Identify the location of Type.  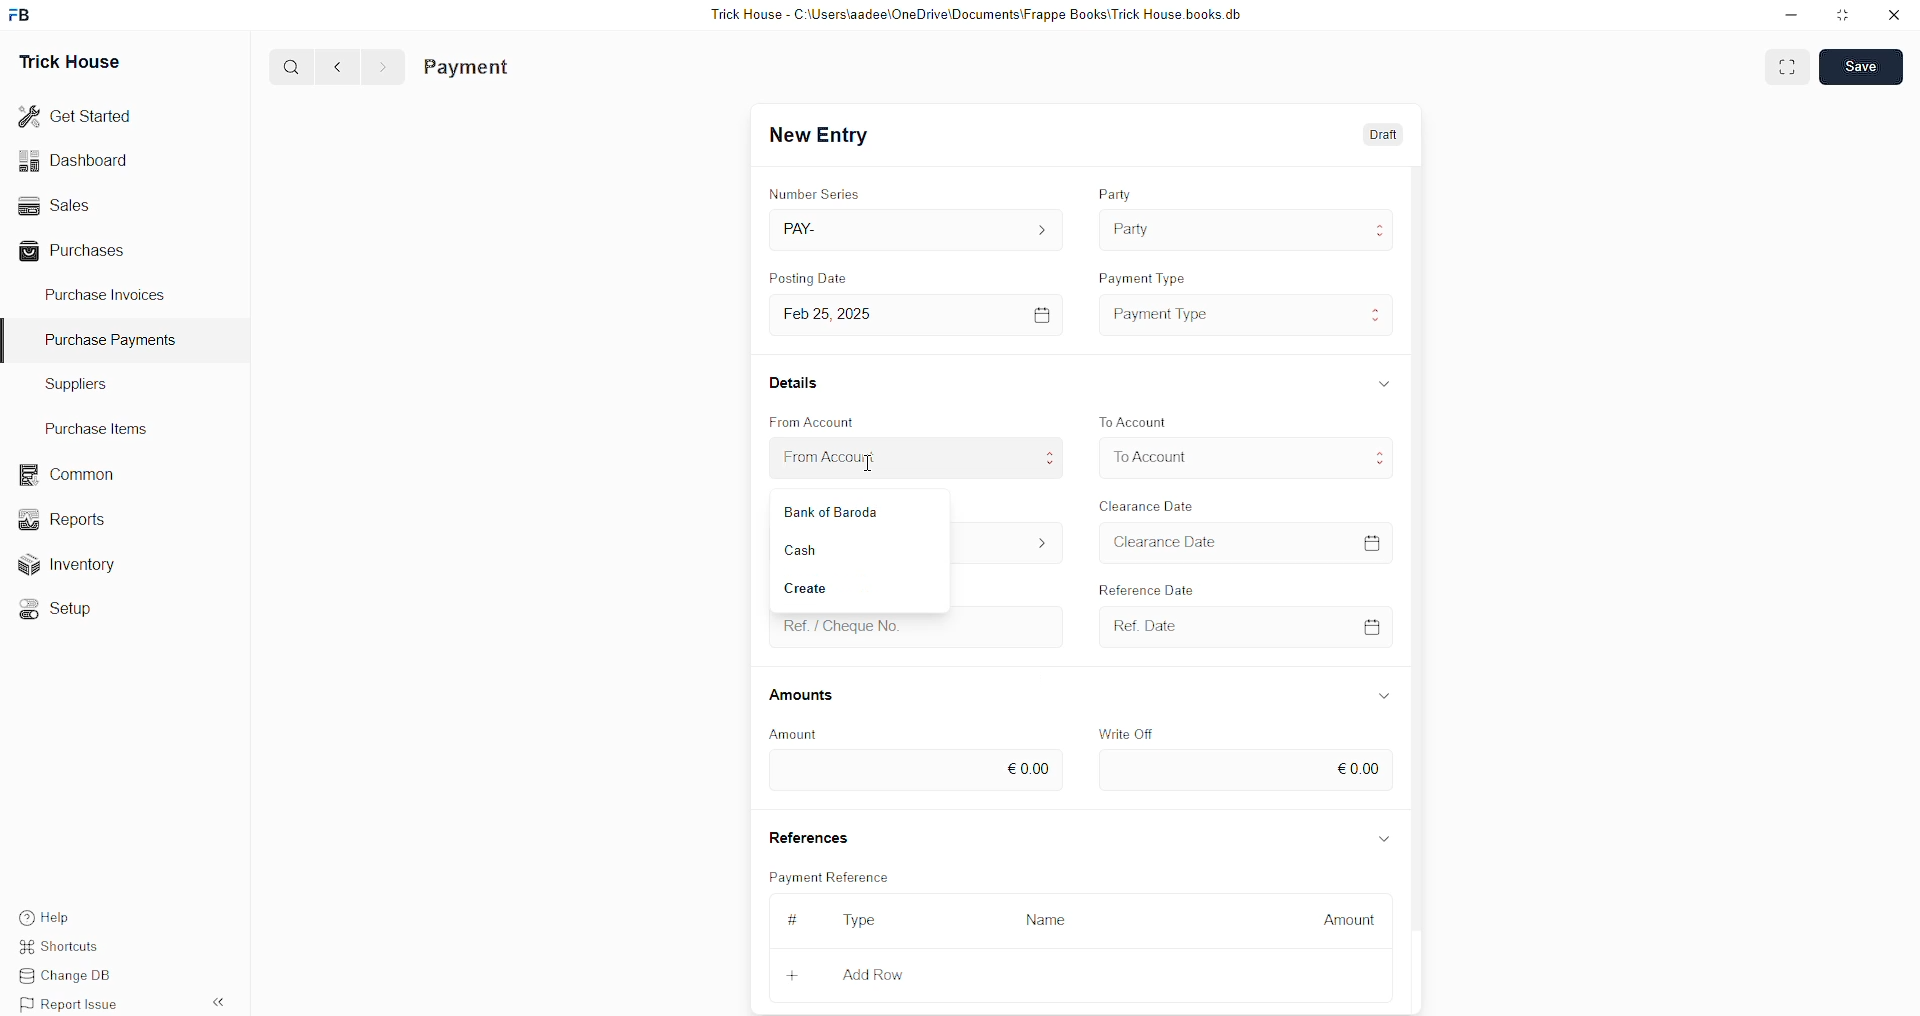
(867, 922).